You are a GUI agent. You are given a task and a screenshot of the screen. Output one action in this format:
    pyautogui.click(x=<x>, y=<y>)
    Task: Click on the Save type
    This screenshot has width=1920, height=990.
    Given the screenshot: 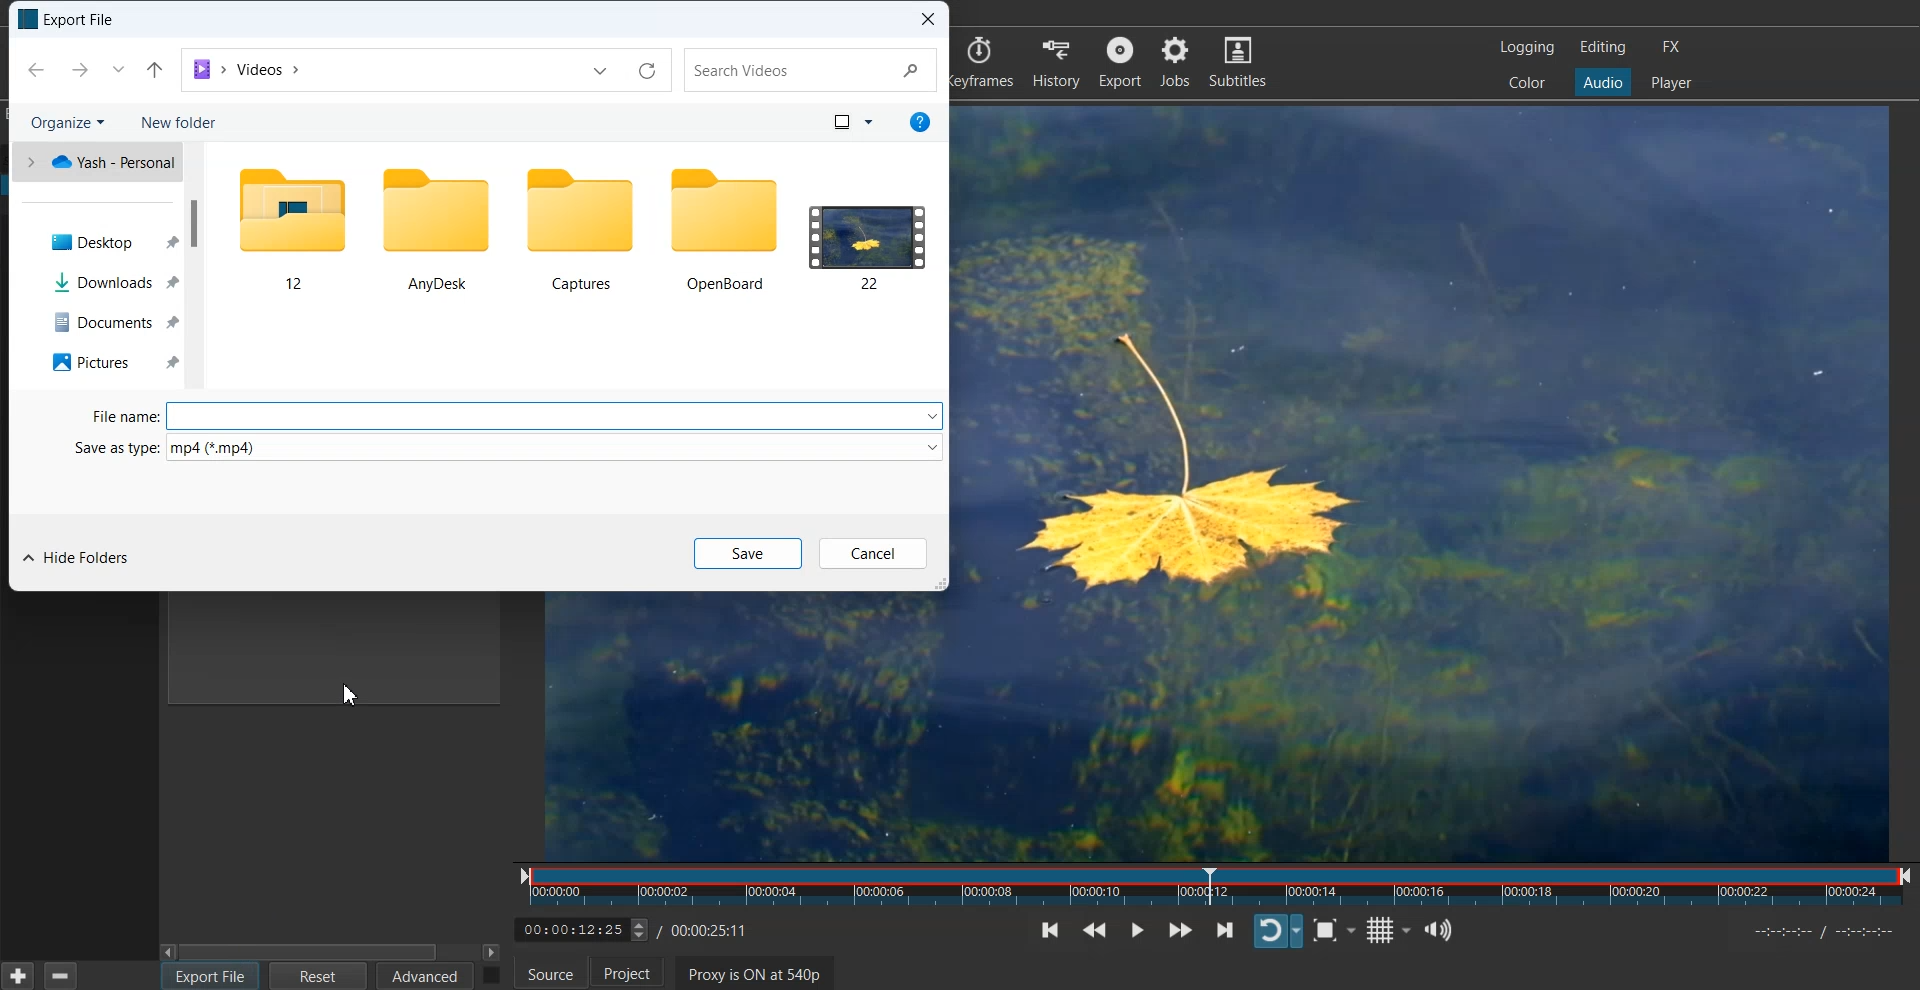 What is the action you would take?
    pyautogui.click(x=500, y=445)
    